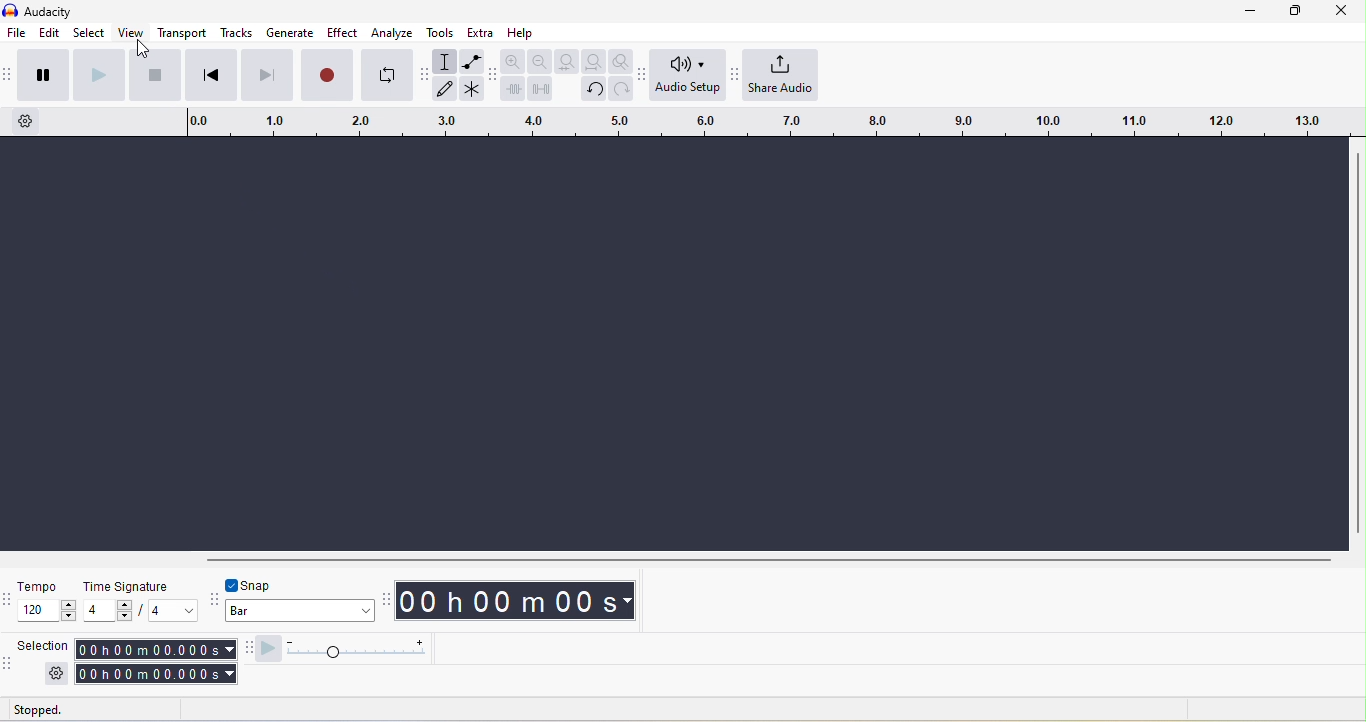  I want to click on skip to end, so click(267, 76).